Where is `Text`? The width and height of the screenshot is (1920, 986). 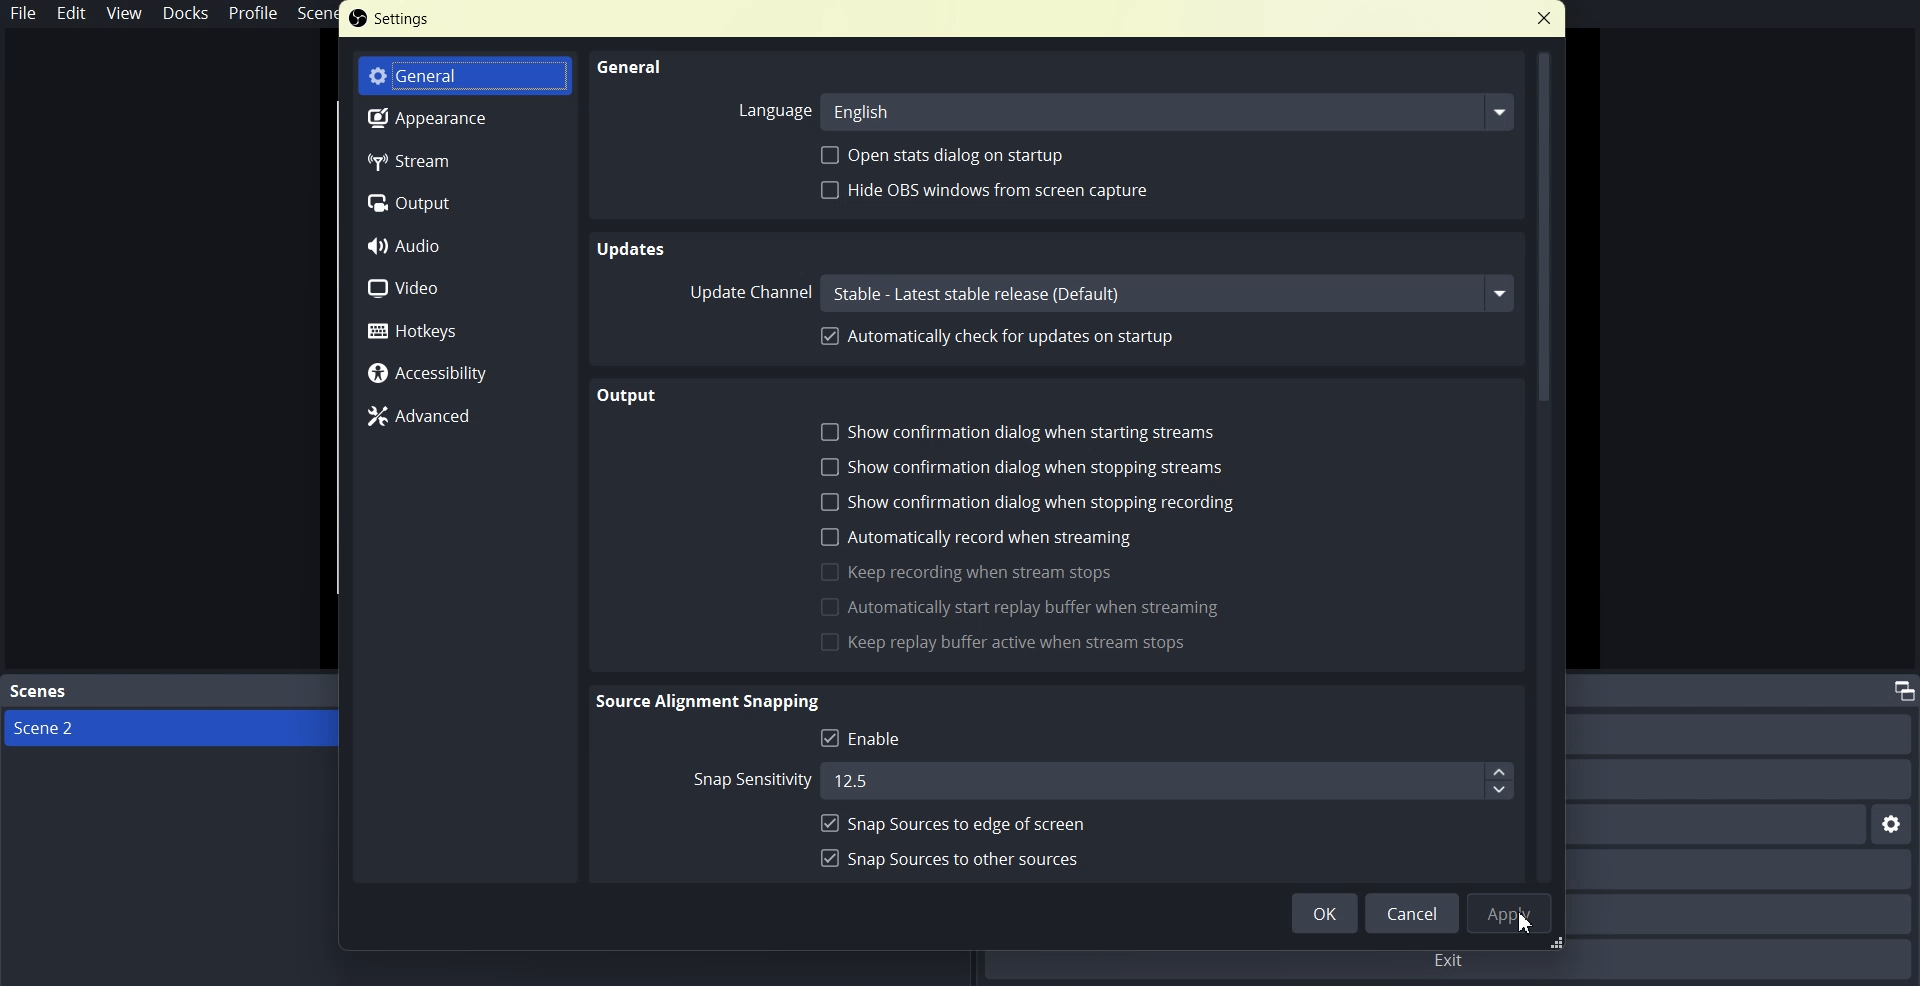
Text is located at coordinates (634, 250).